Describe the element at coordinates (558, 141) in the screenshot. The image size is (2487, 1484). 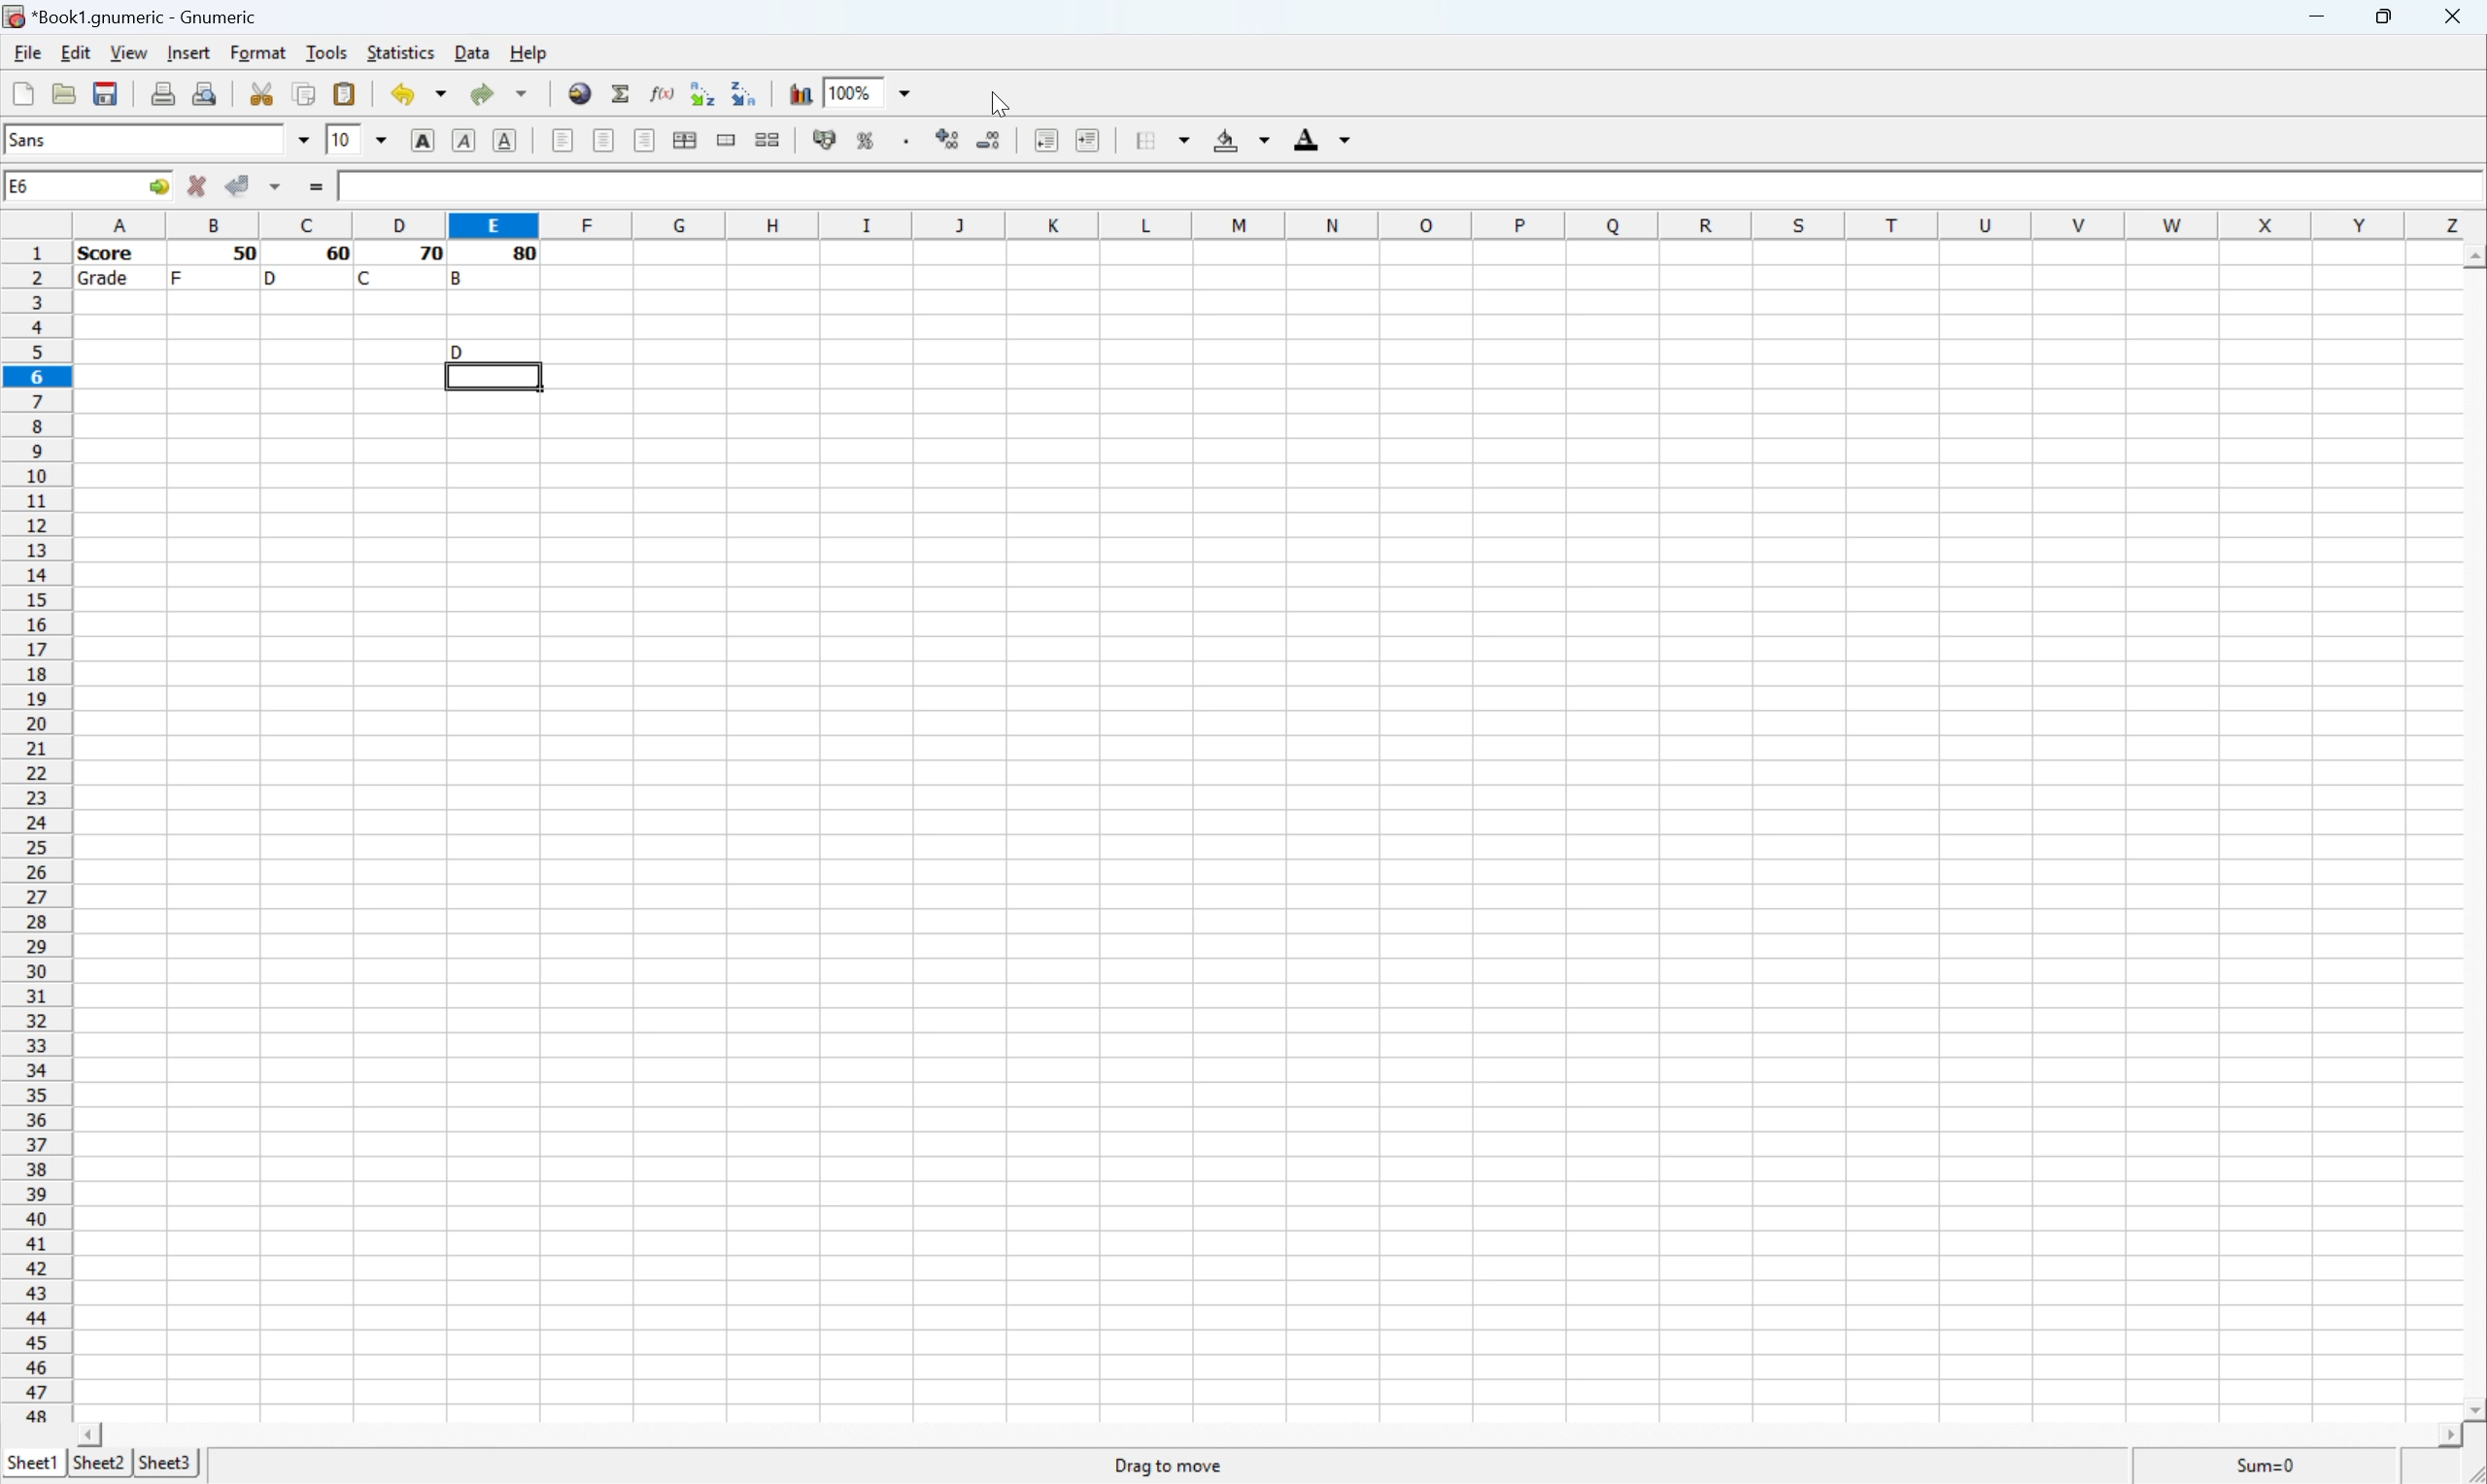
I see `Align Left` at that location.